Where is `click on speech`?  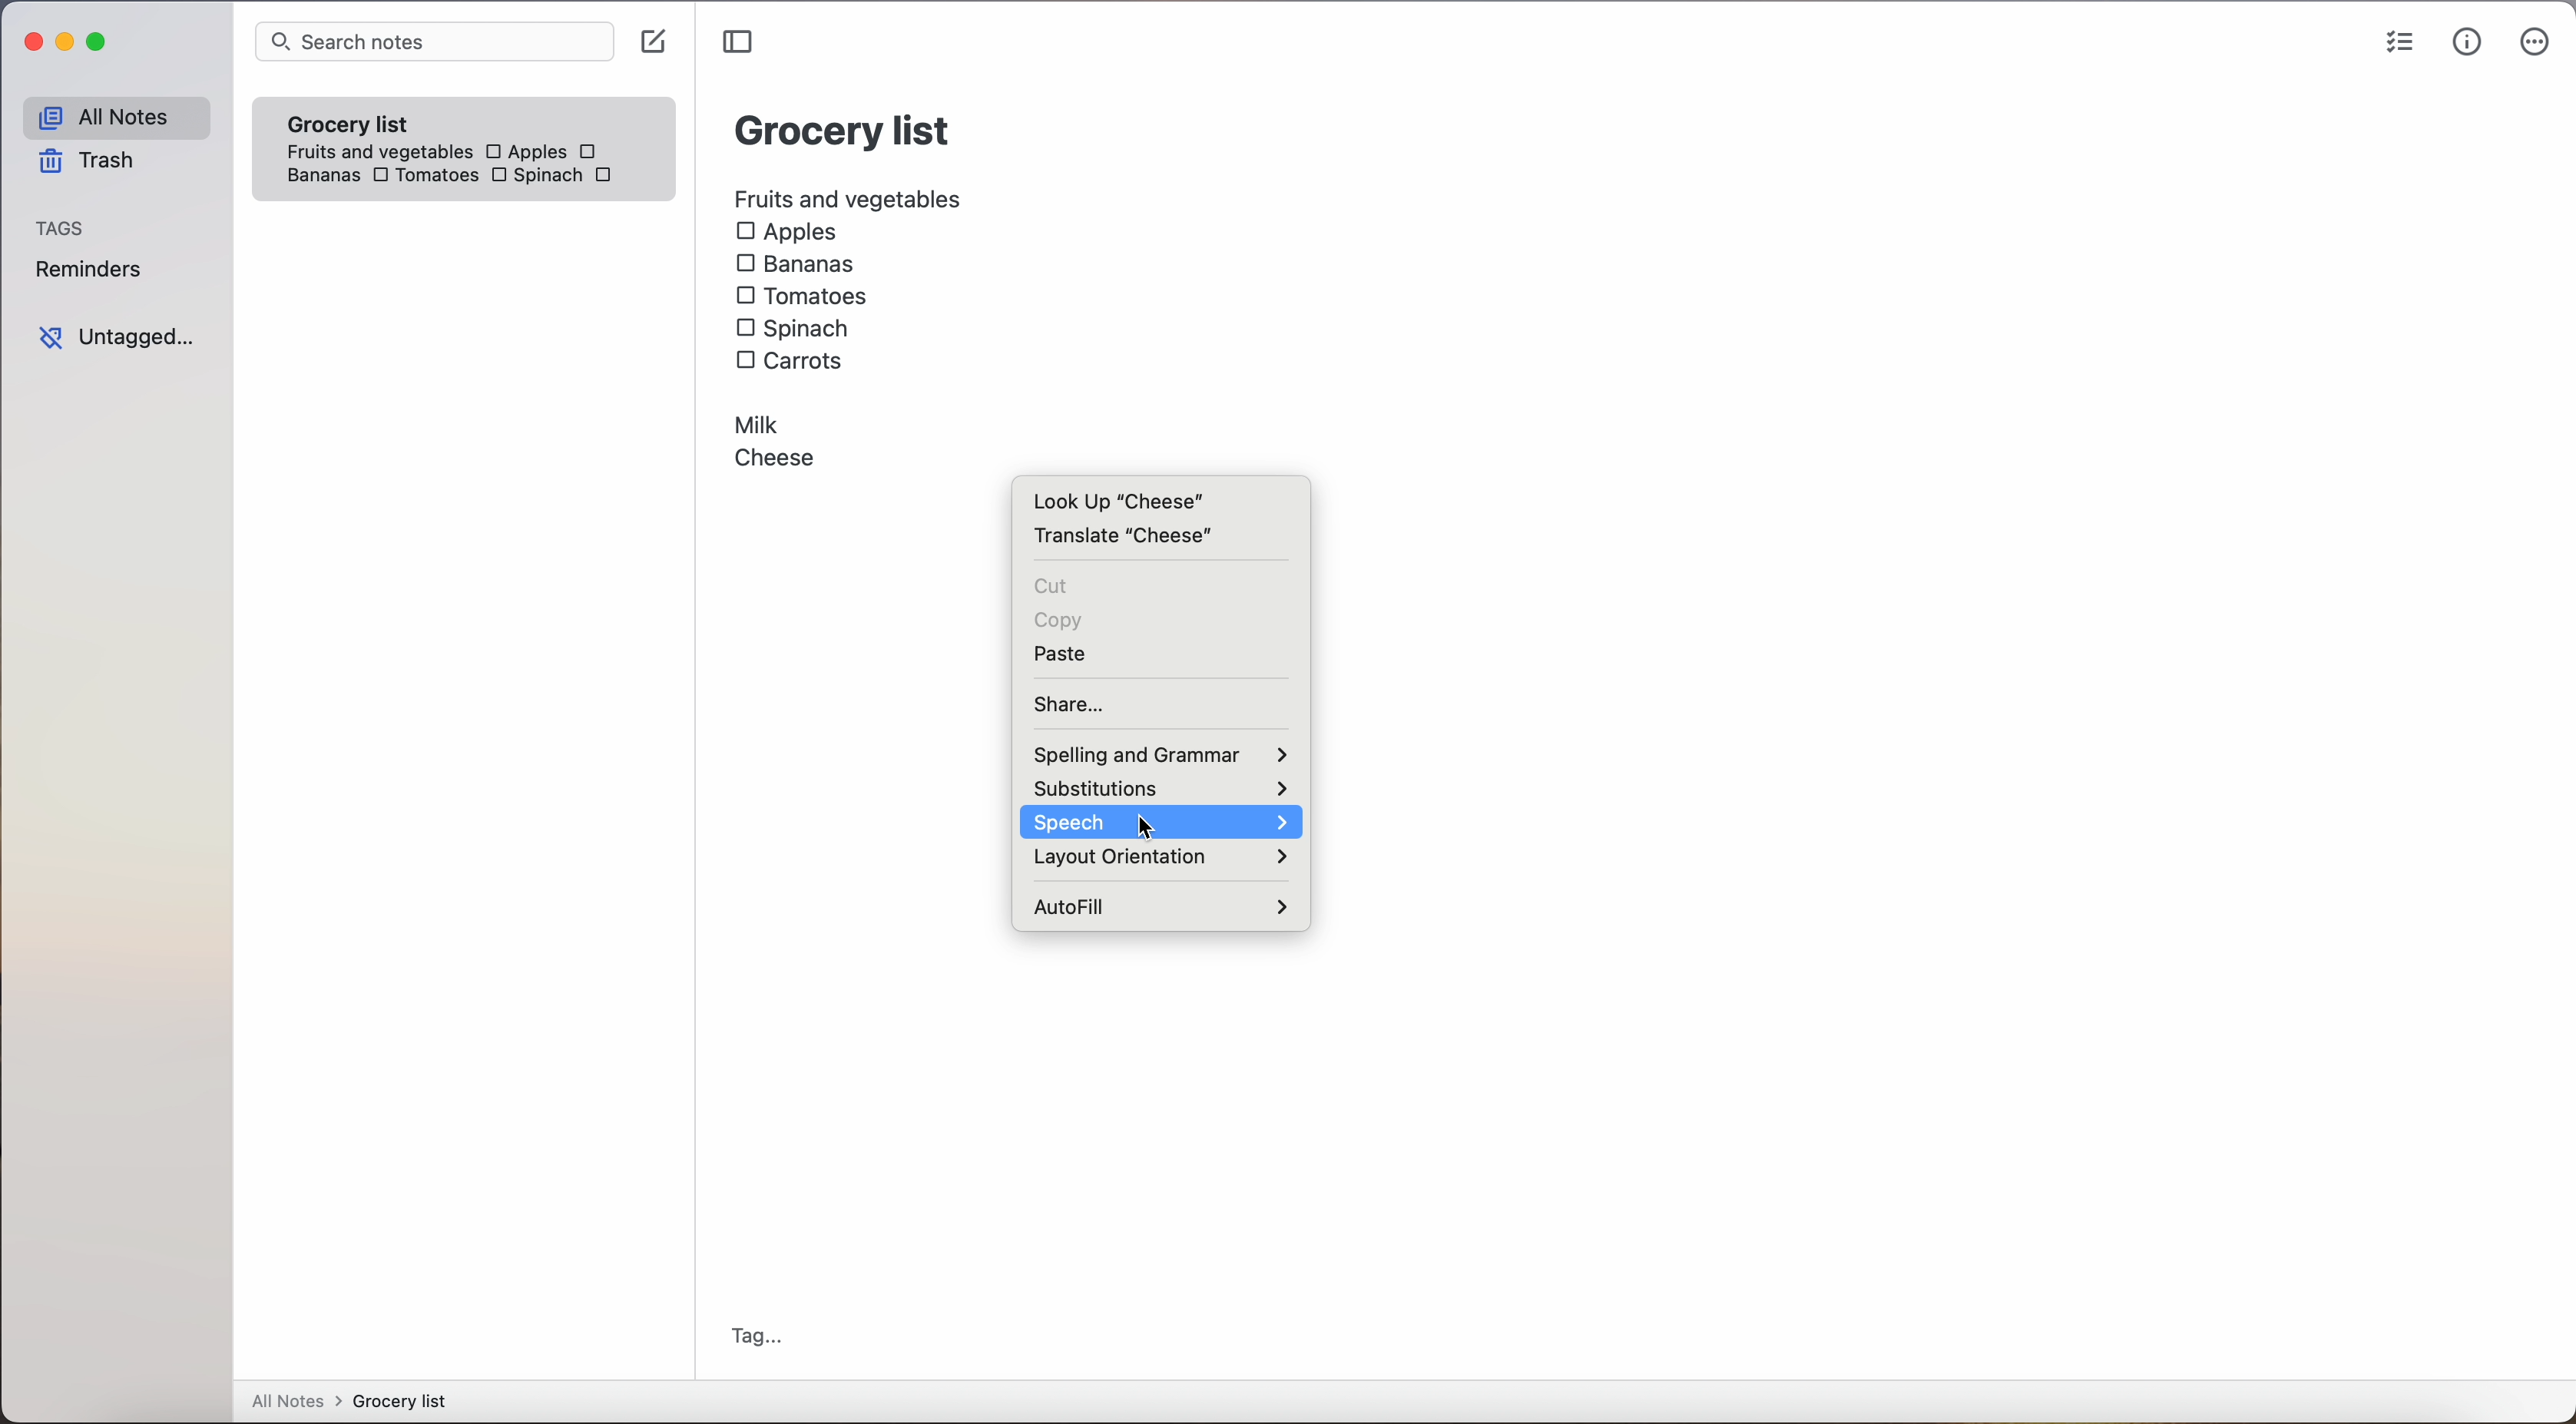
click on speech is located at coordinates (1161, 821).